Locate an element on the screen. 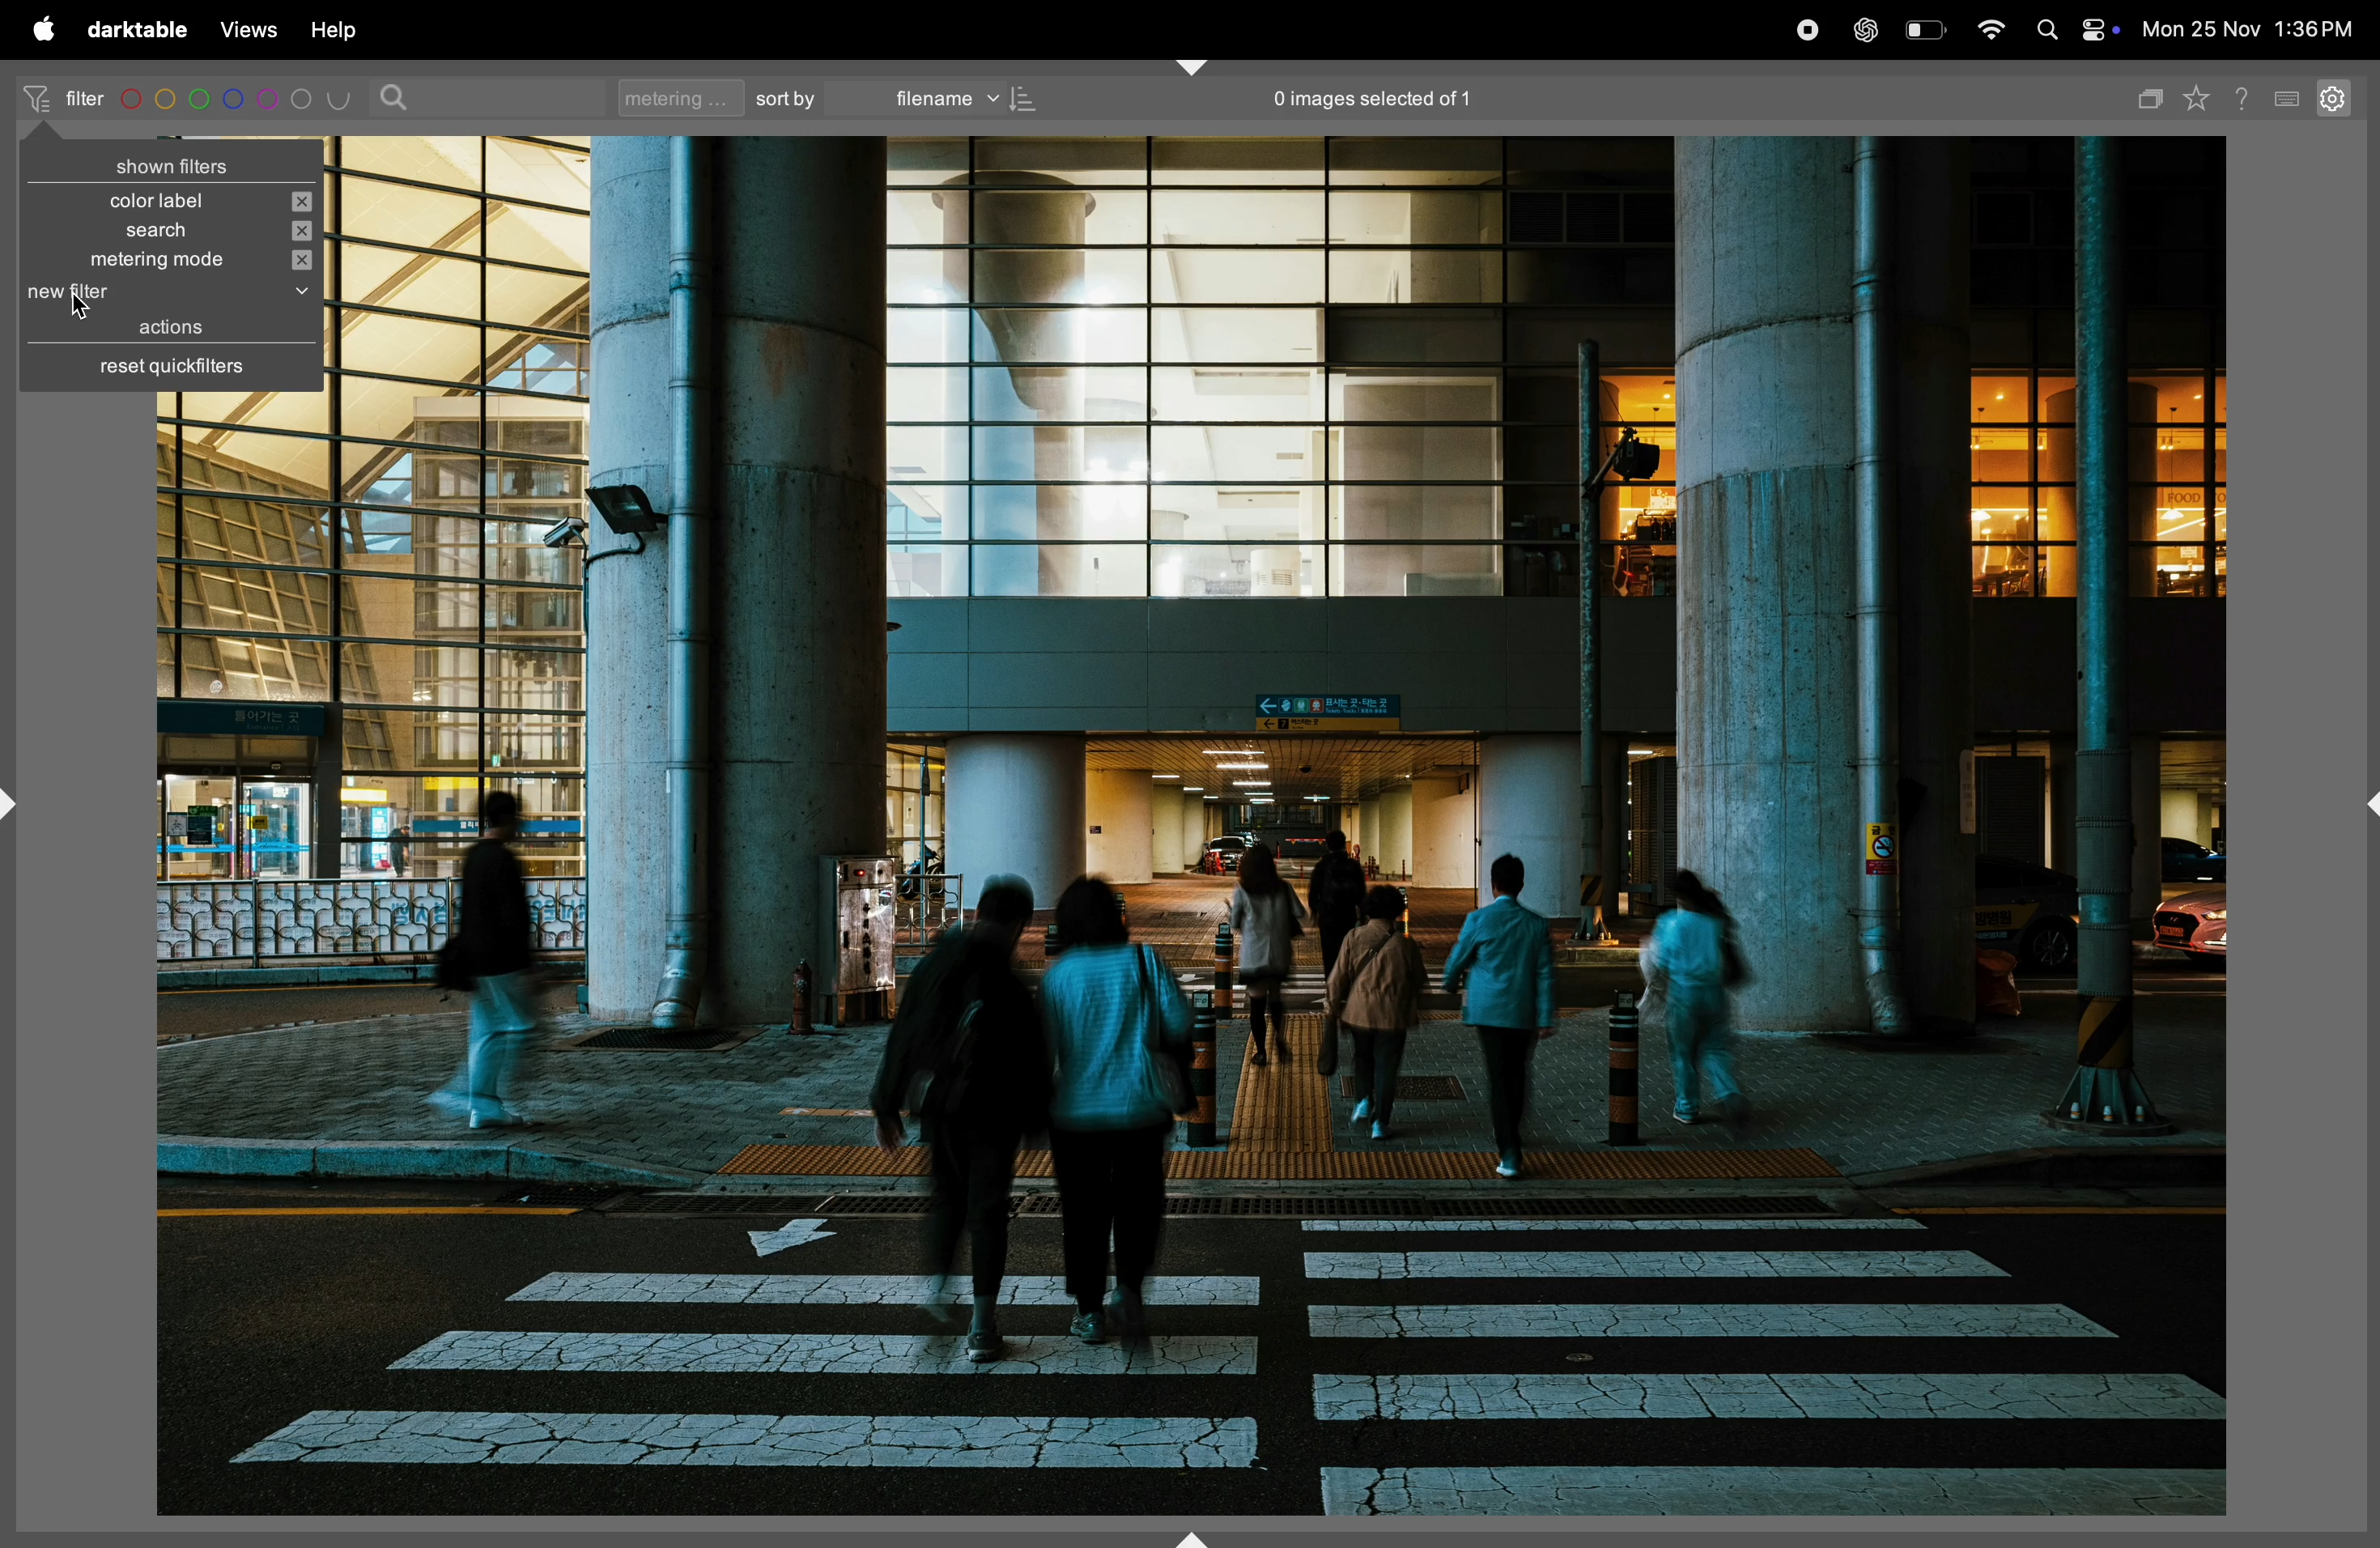 Image resolution: width=2380 pixels, height=1548 pixels. keyboard is located at coordinates (2290, 96).